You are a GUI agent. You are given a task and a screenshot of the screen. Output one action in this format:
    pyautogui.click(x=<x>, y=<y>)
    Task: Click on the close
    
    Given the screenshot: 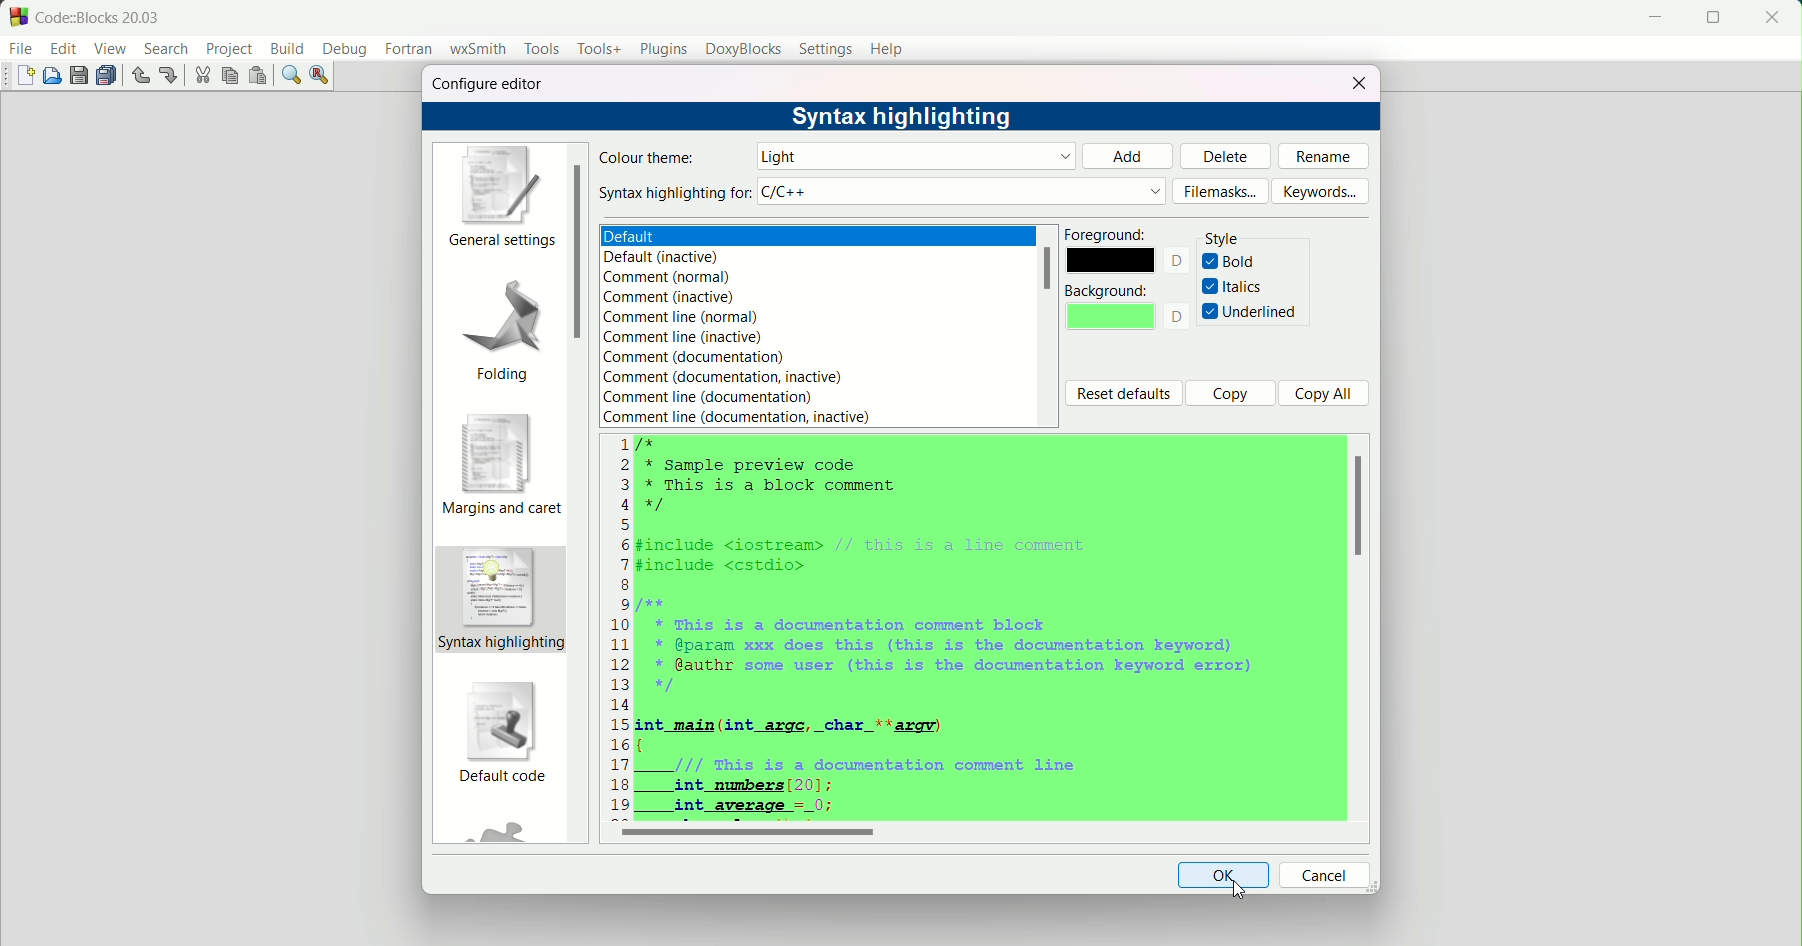 What is the action you would take?
    pyautogui.click(x=1772, y=18)
    